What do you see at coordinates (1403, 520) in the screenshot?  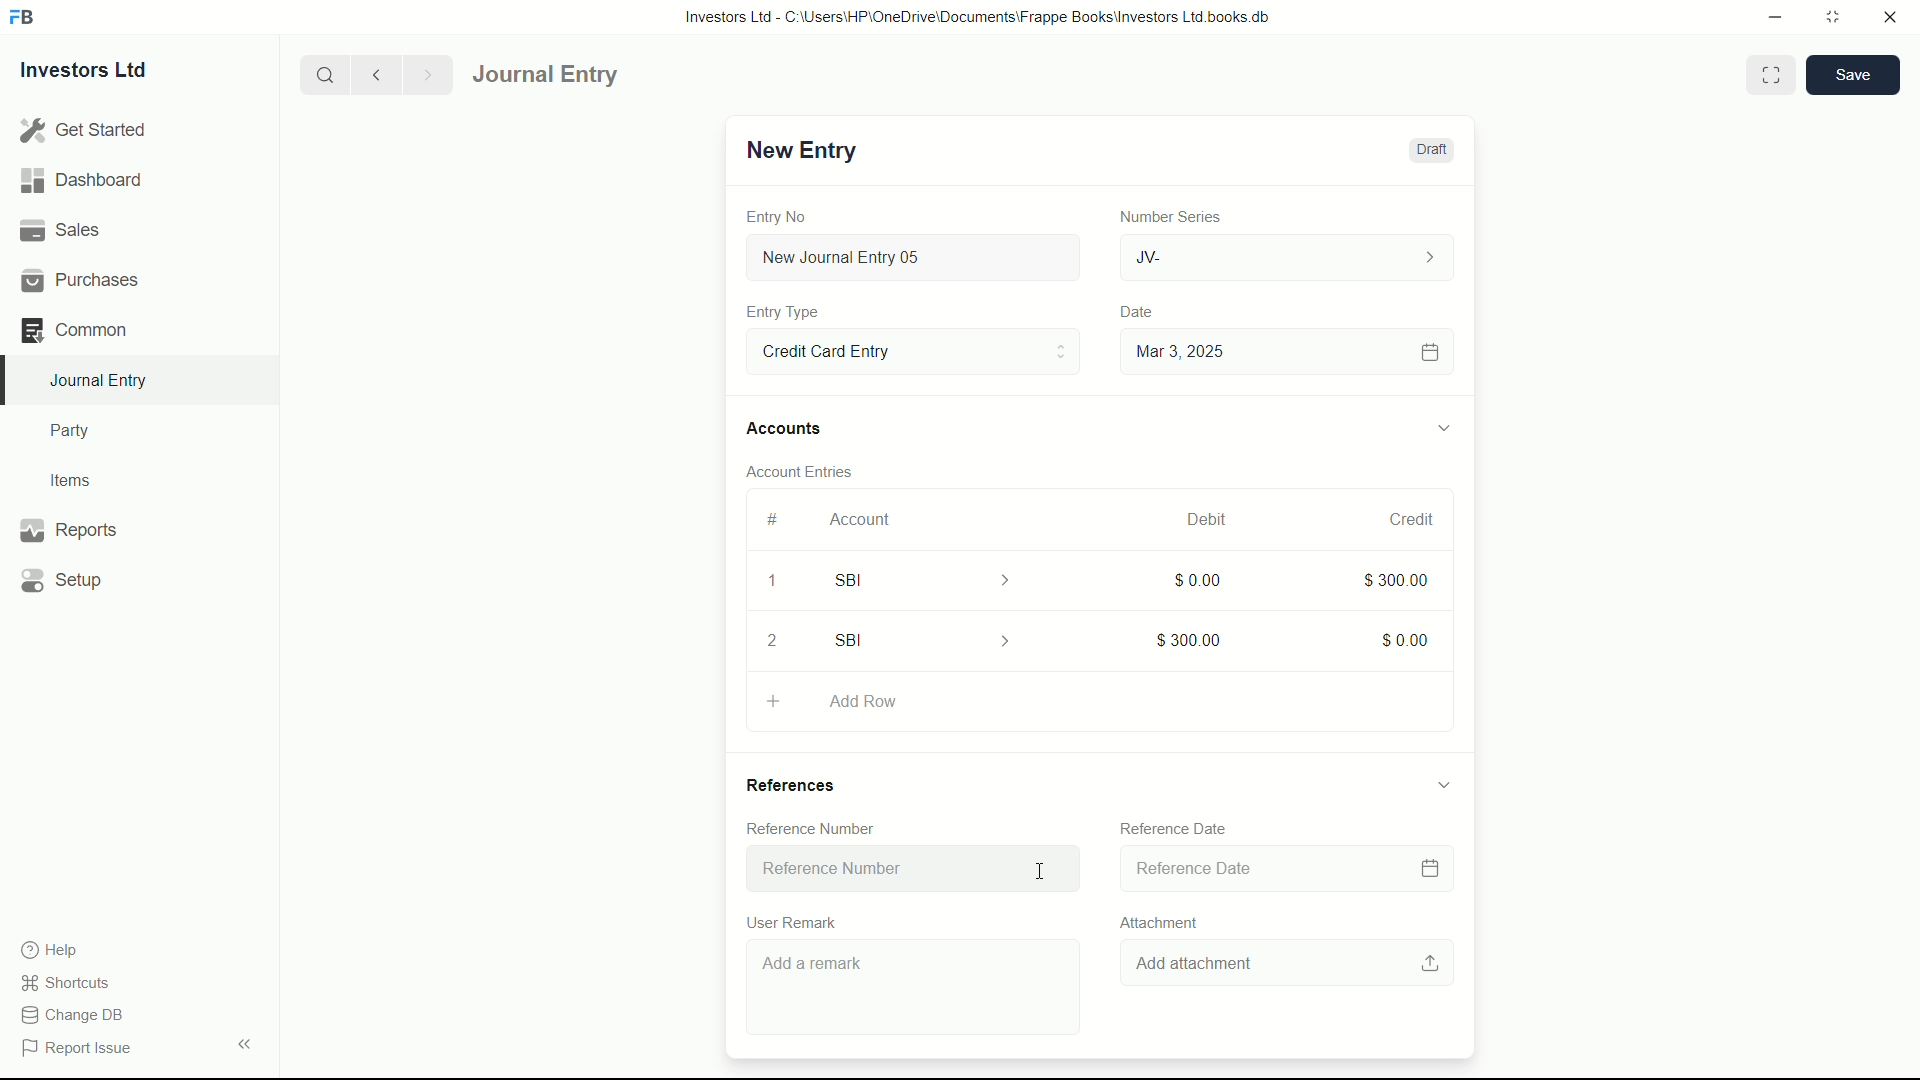 I see `Credit` at bounding box center [1403, 520].